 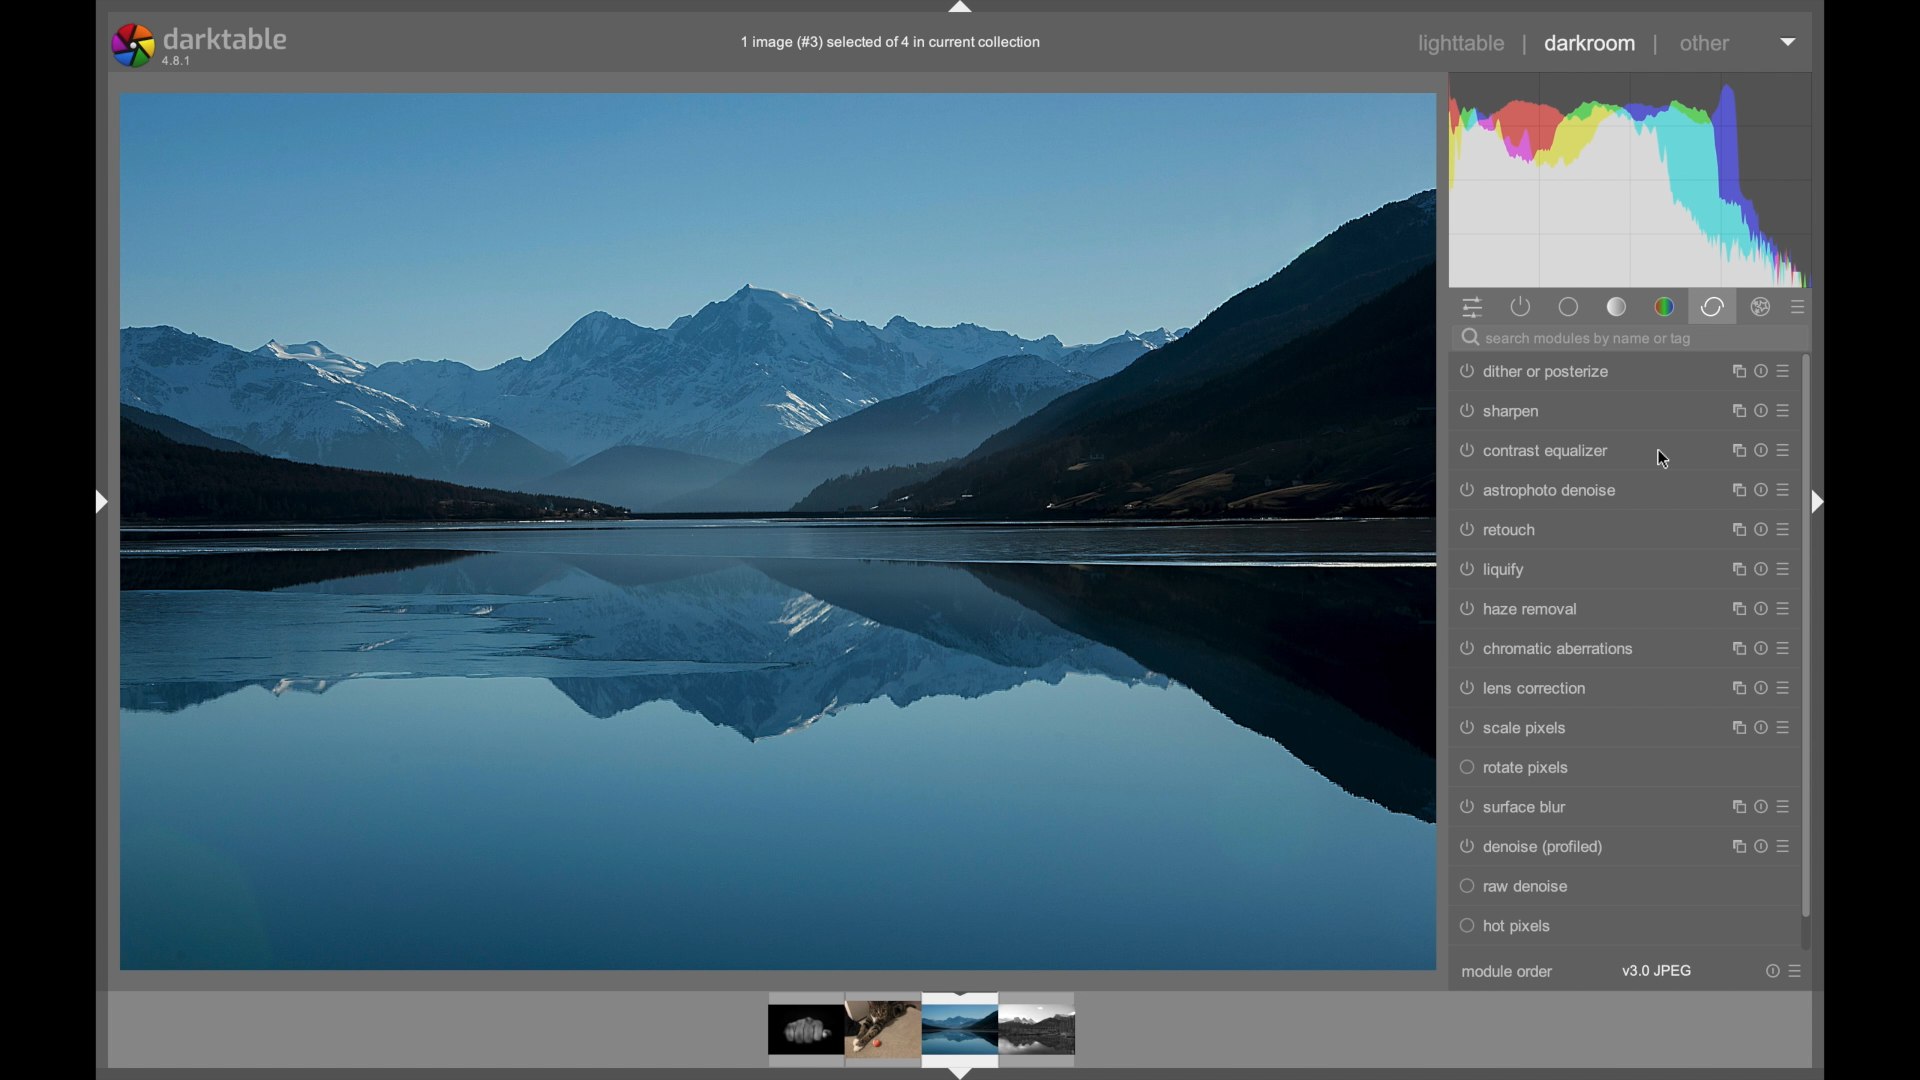 What do you see at coordinates (1664, 305) in the screenshot?
I see `color` at bounding box center [1664, 305].